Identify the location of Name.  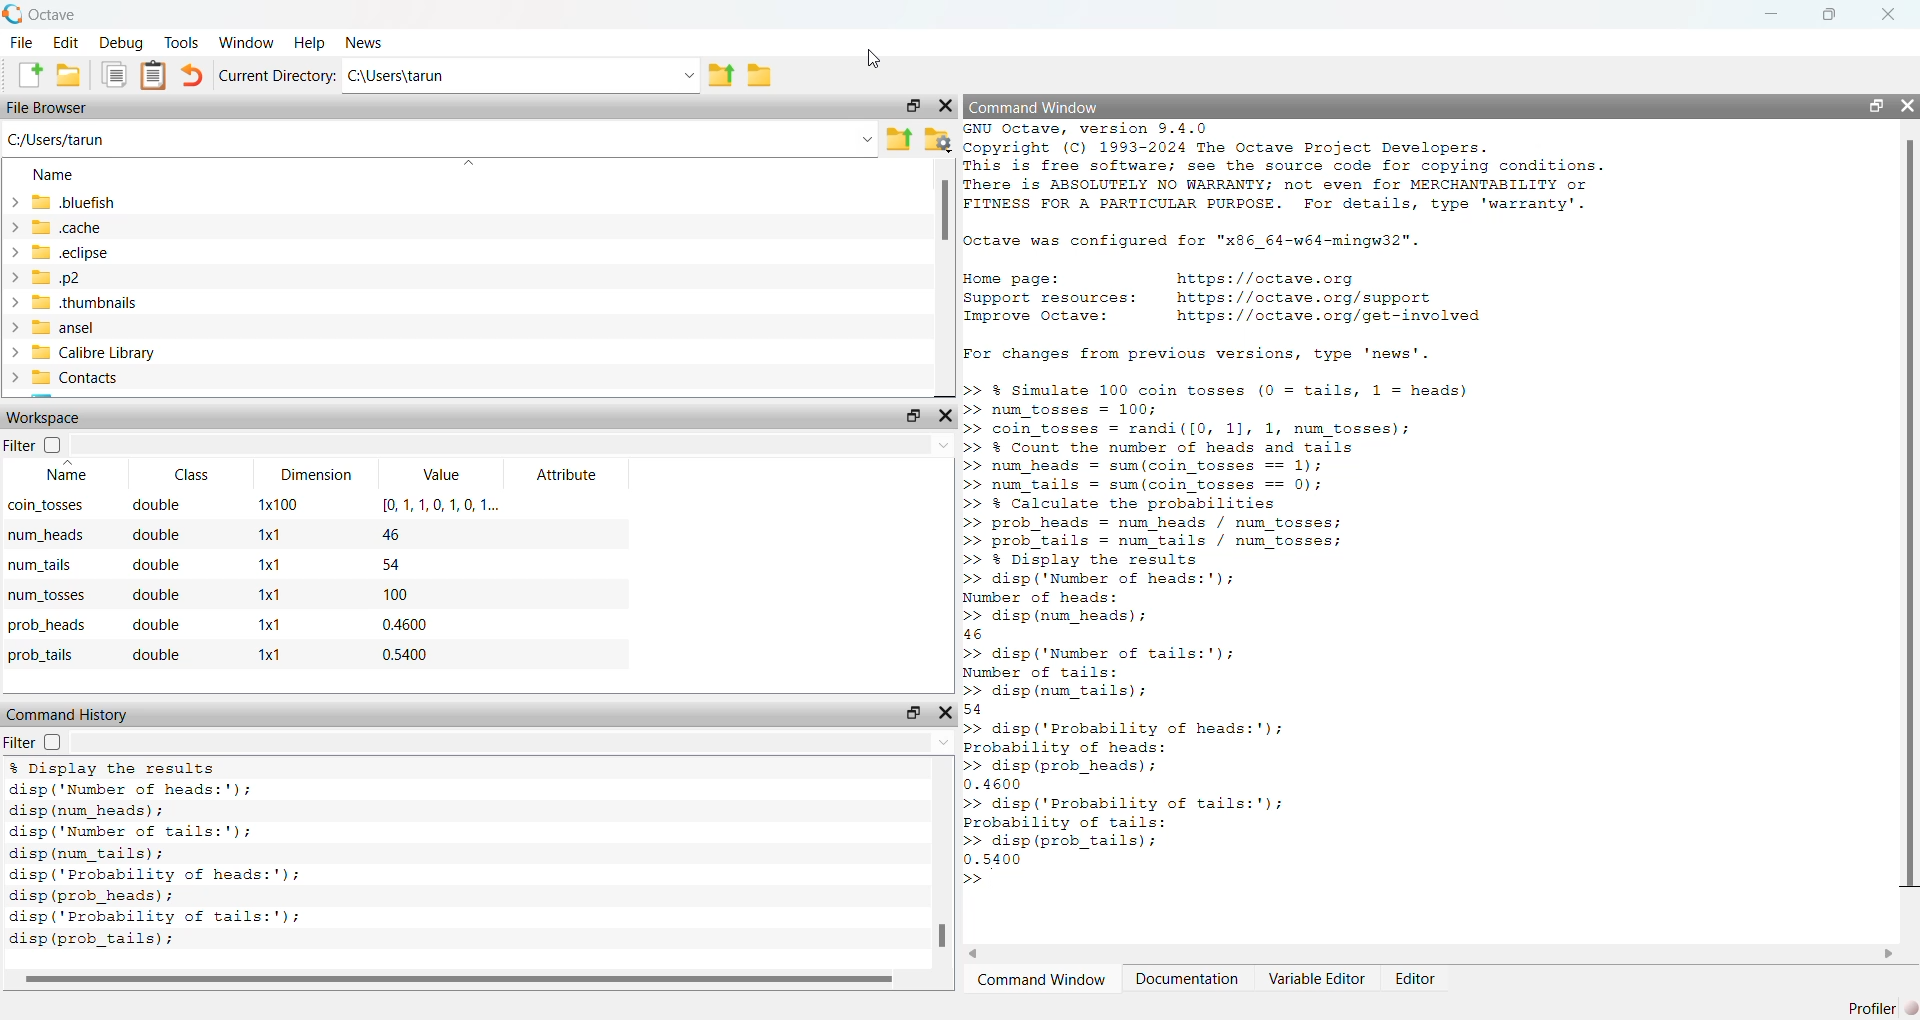
(66, 472).